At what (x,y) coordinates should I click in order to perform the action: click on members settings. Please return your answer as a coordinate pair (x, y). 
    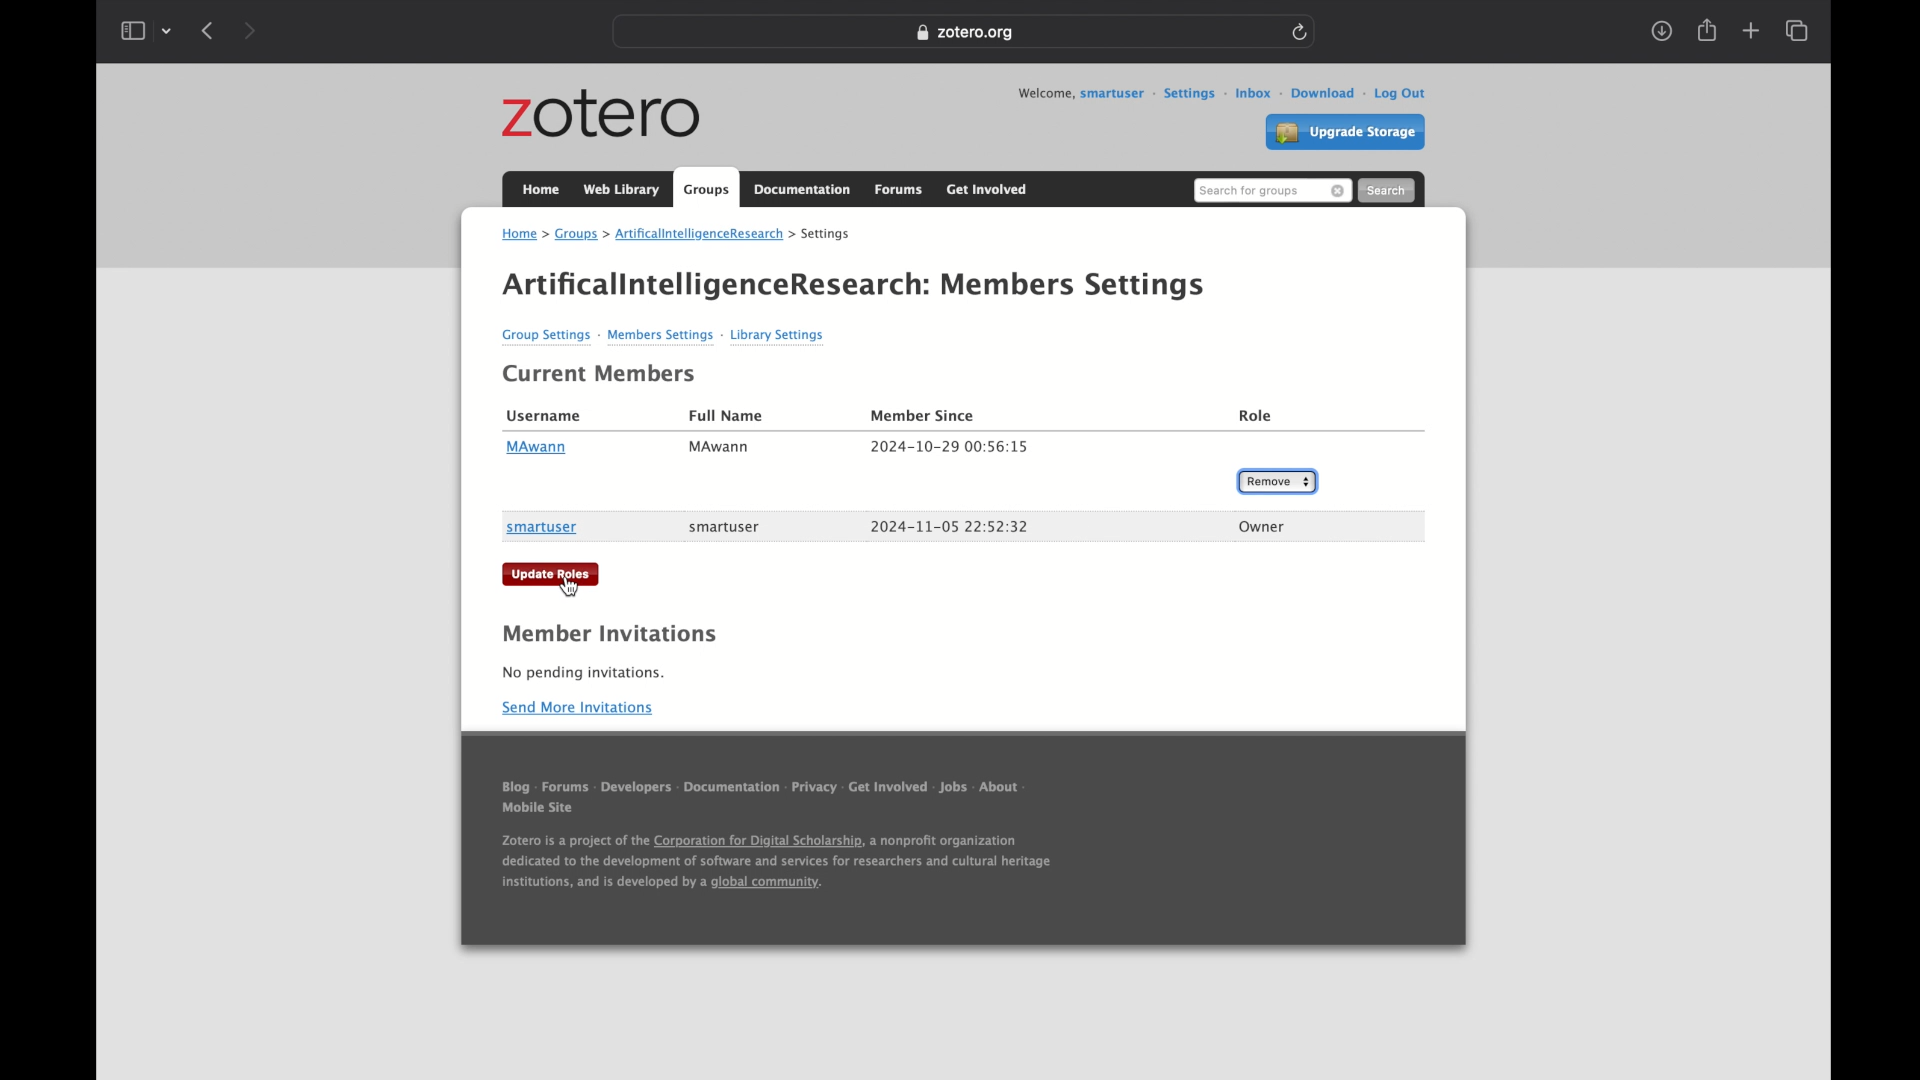
    Looking at the image, I should click on (1075, 286).